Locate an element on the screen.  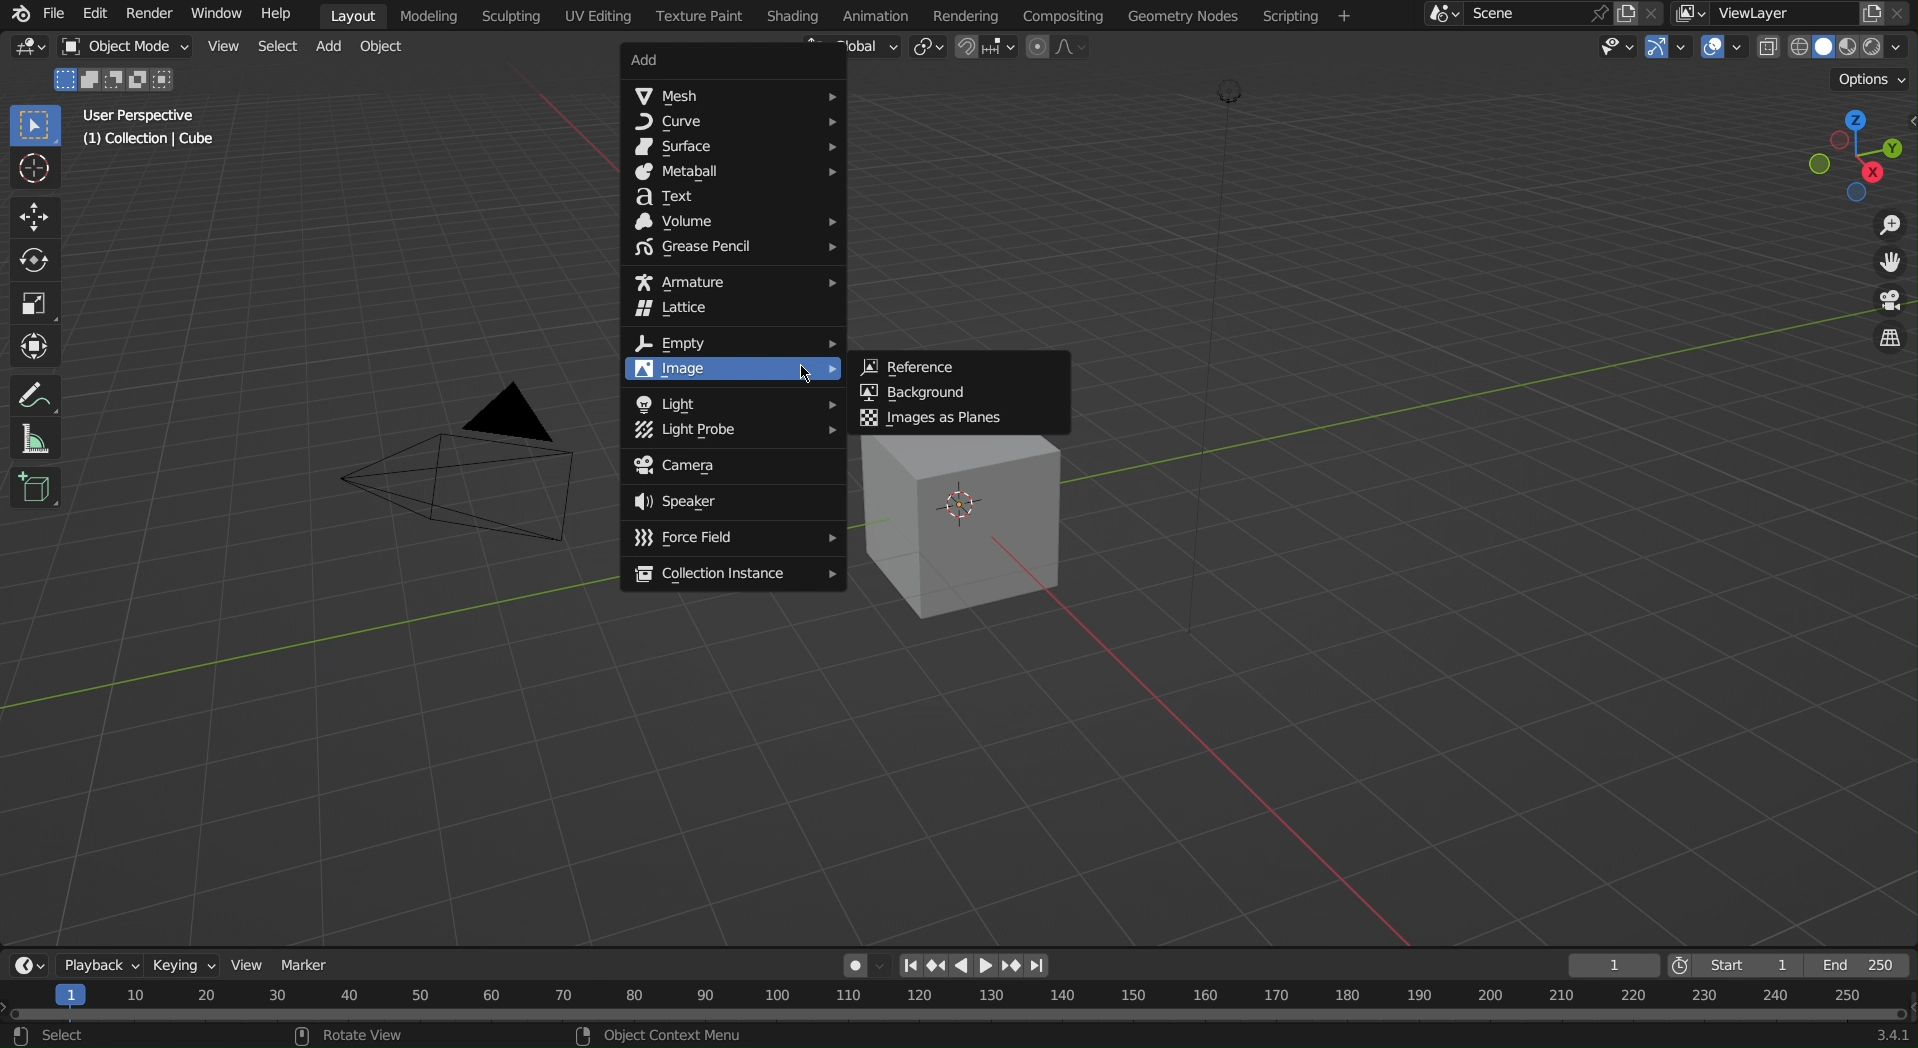
Texture Paint is located at coordinates (698, 16).